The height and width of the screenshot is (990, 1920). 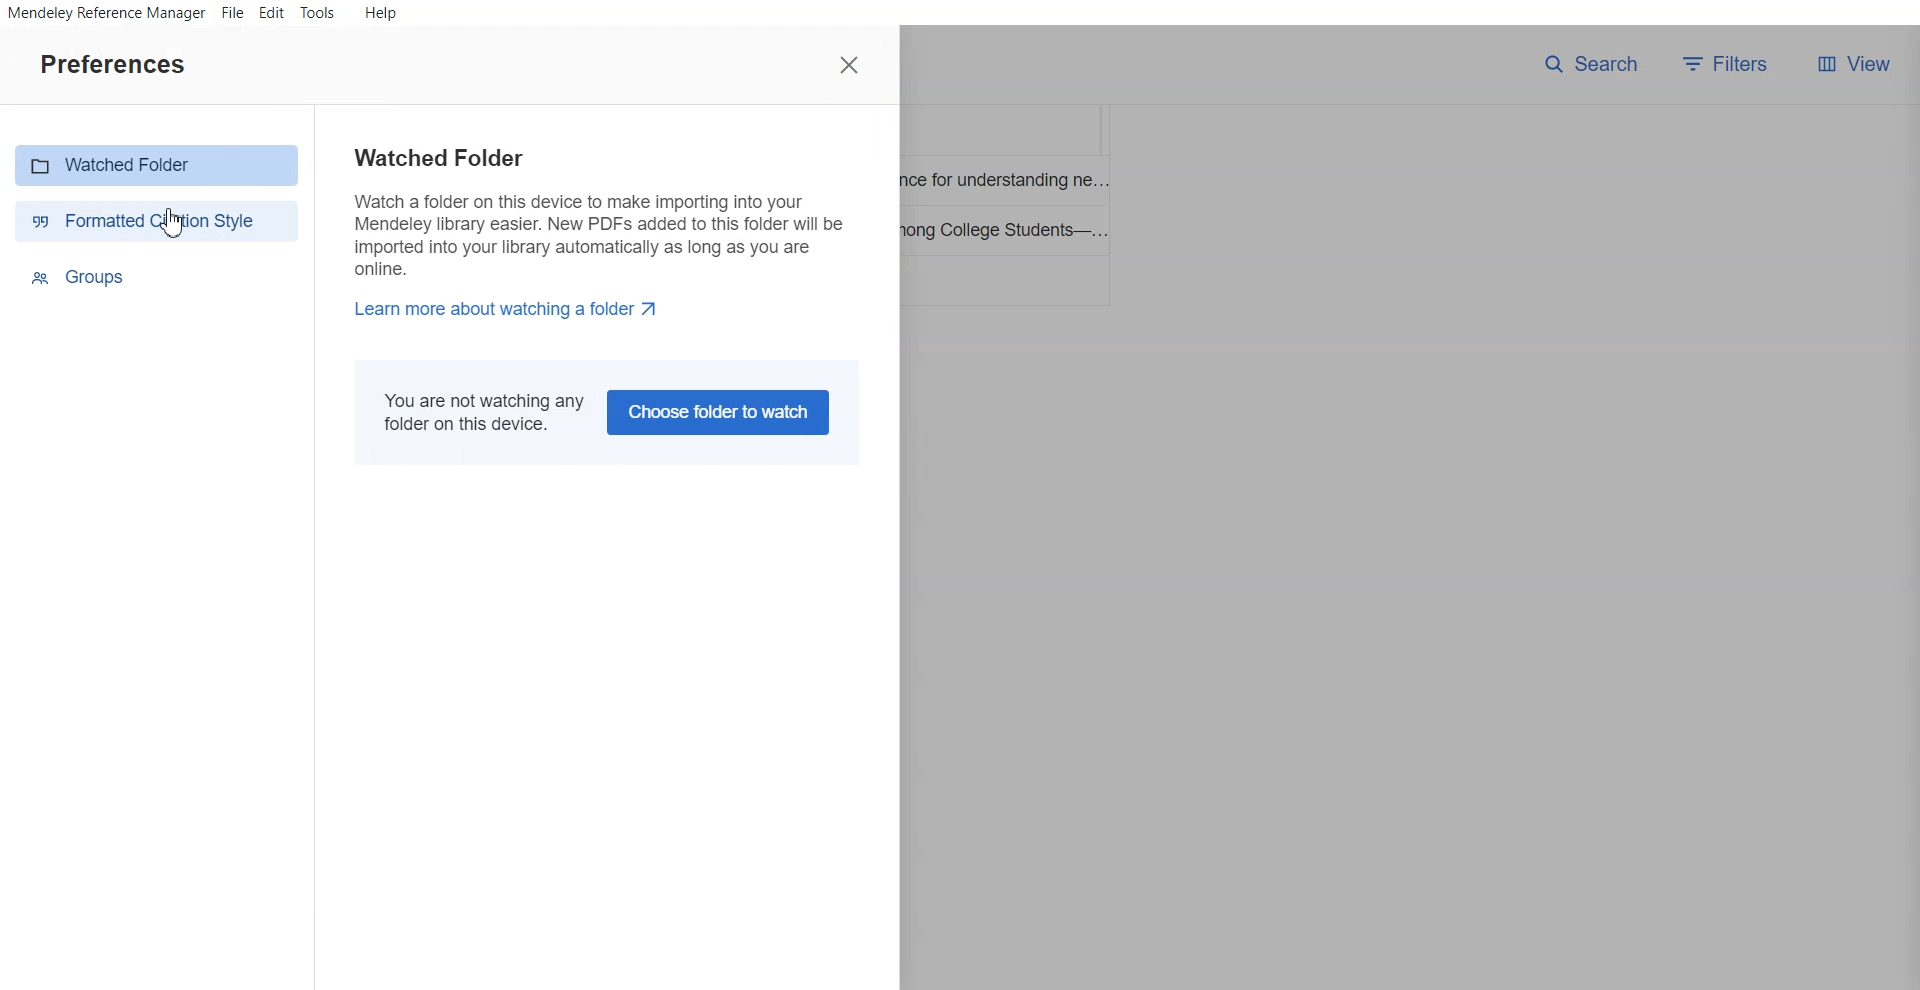 What do you see at coordinates (1731, 64) in the screenshot?
I see `Filters` at bounding box center [1731, 64].